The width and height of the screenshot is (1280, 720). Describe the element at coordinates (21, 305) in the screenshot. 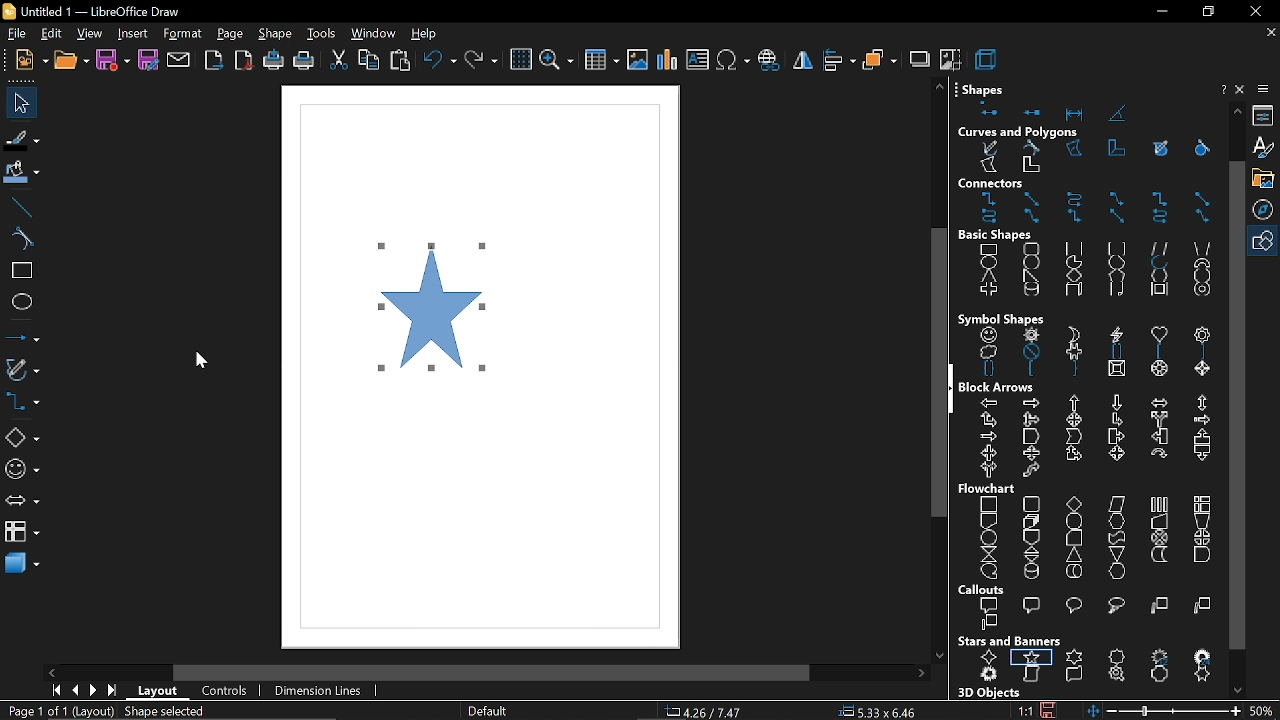

I see `ellipse` at that location.